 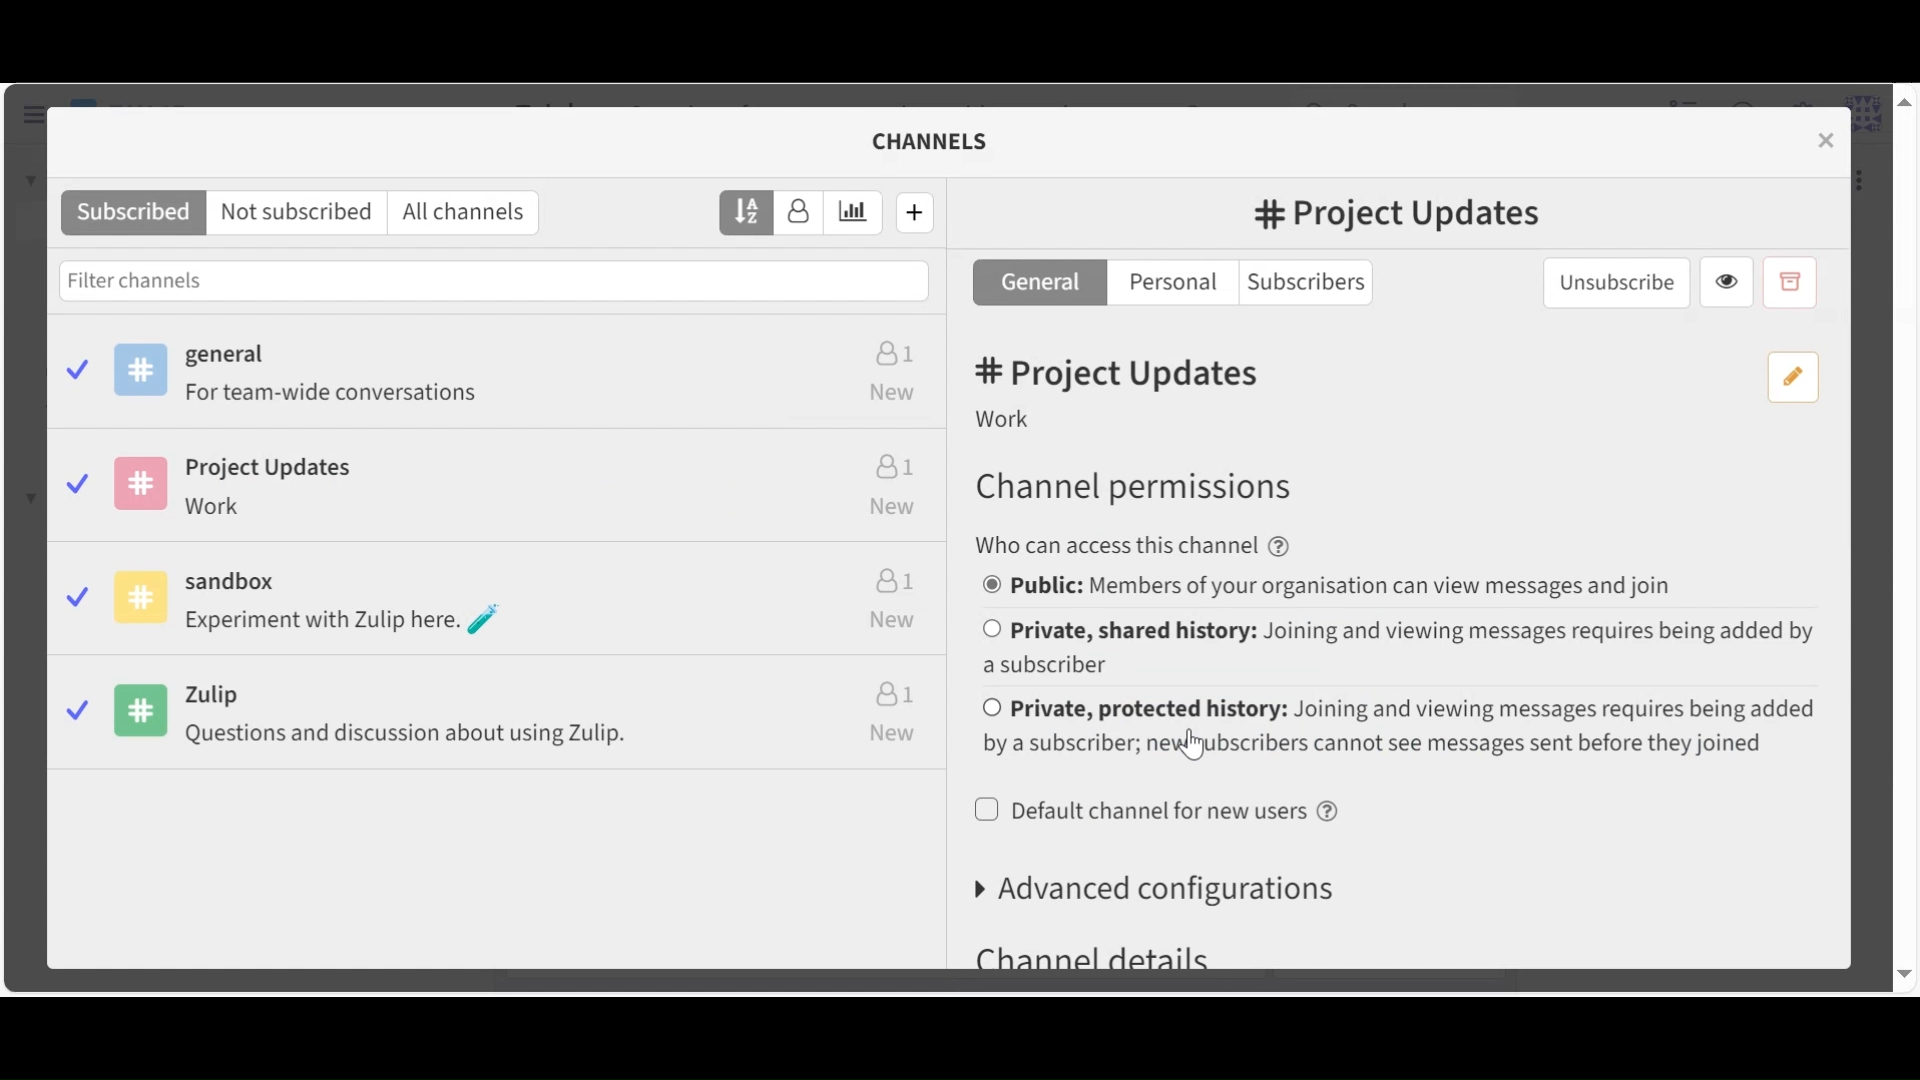 I want to click on (un)select Private, protected history, so click(x=1413, y=728).